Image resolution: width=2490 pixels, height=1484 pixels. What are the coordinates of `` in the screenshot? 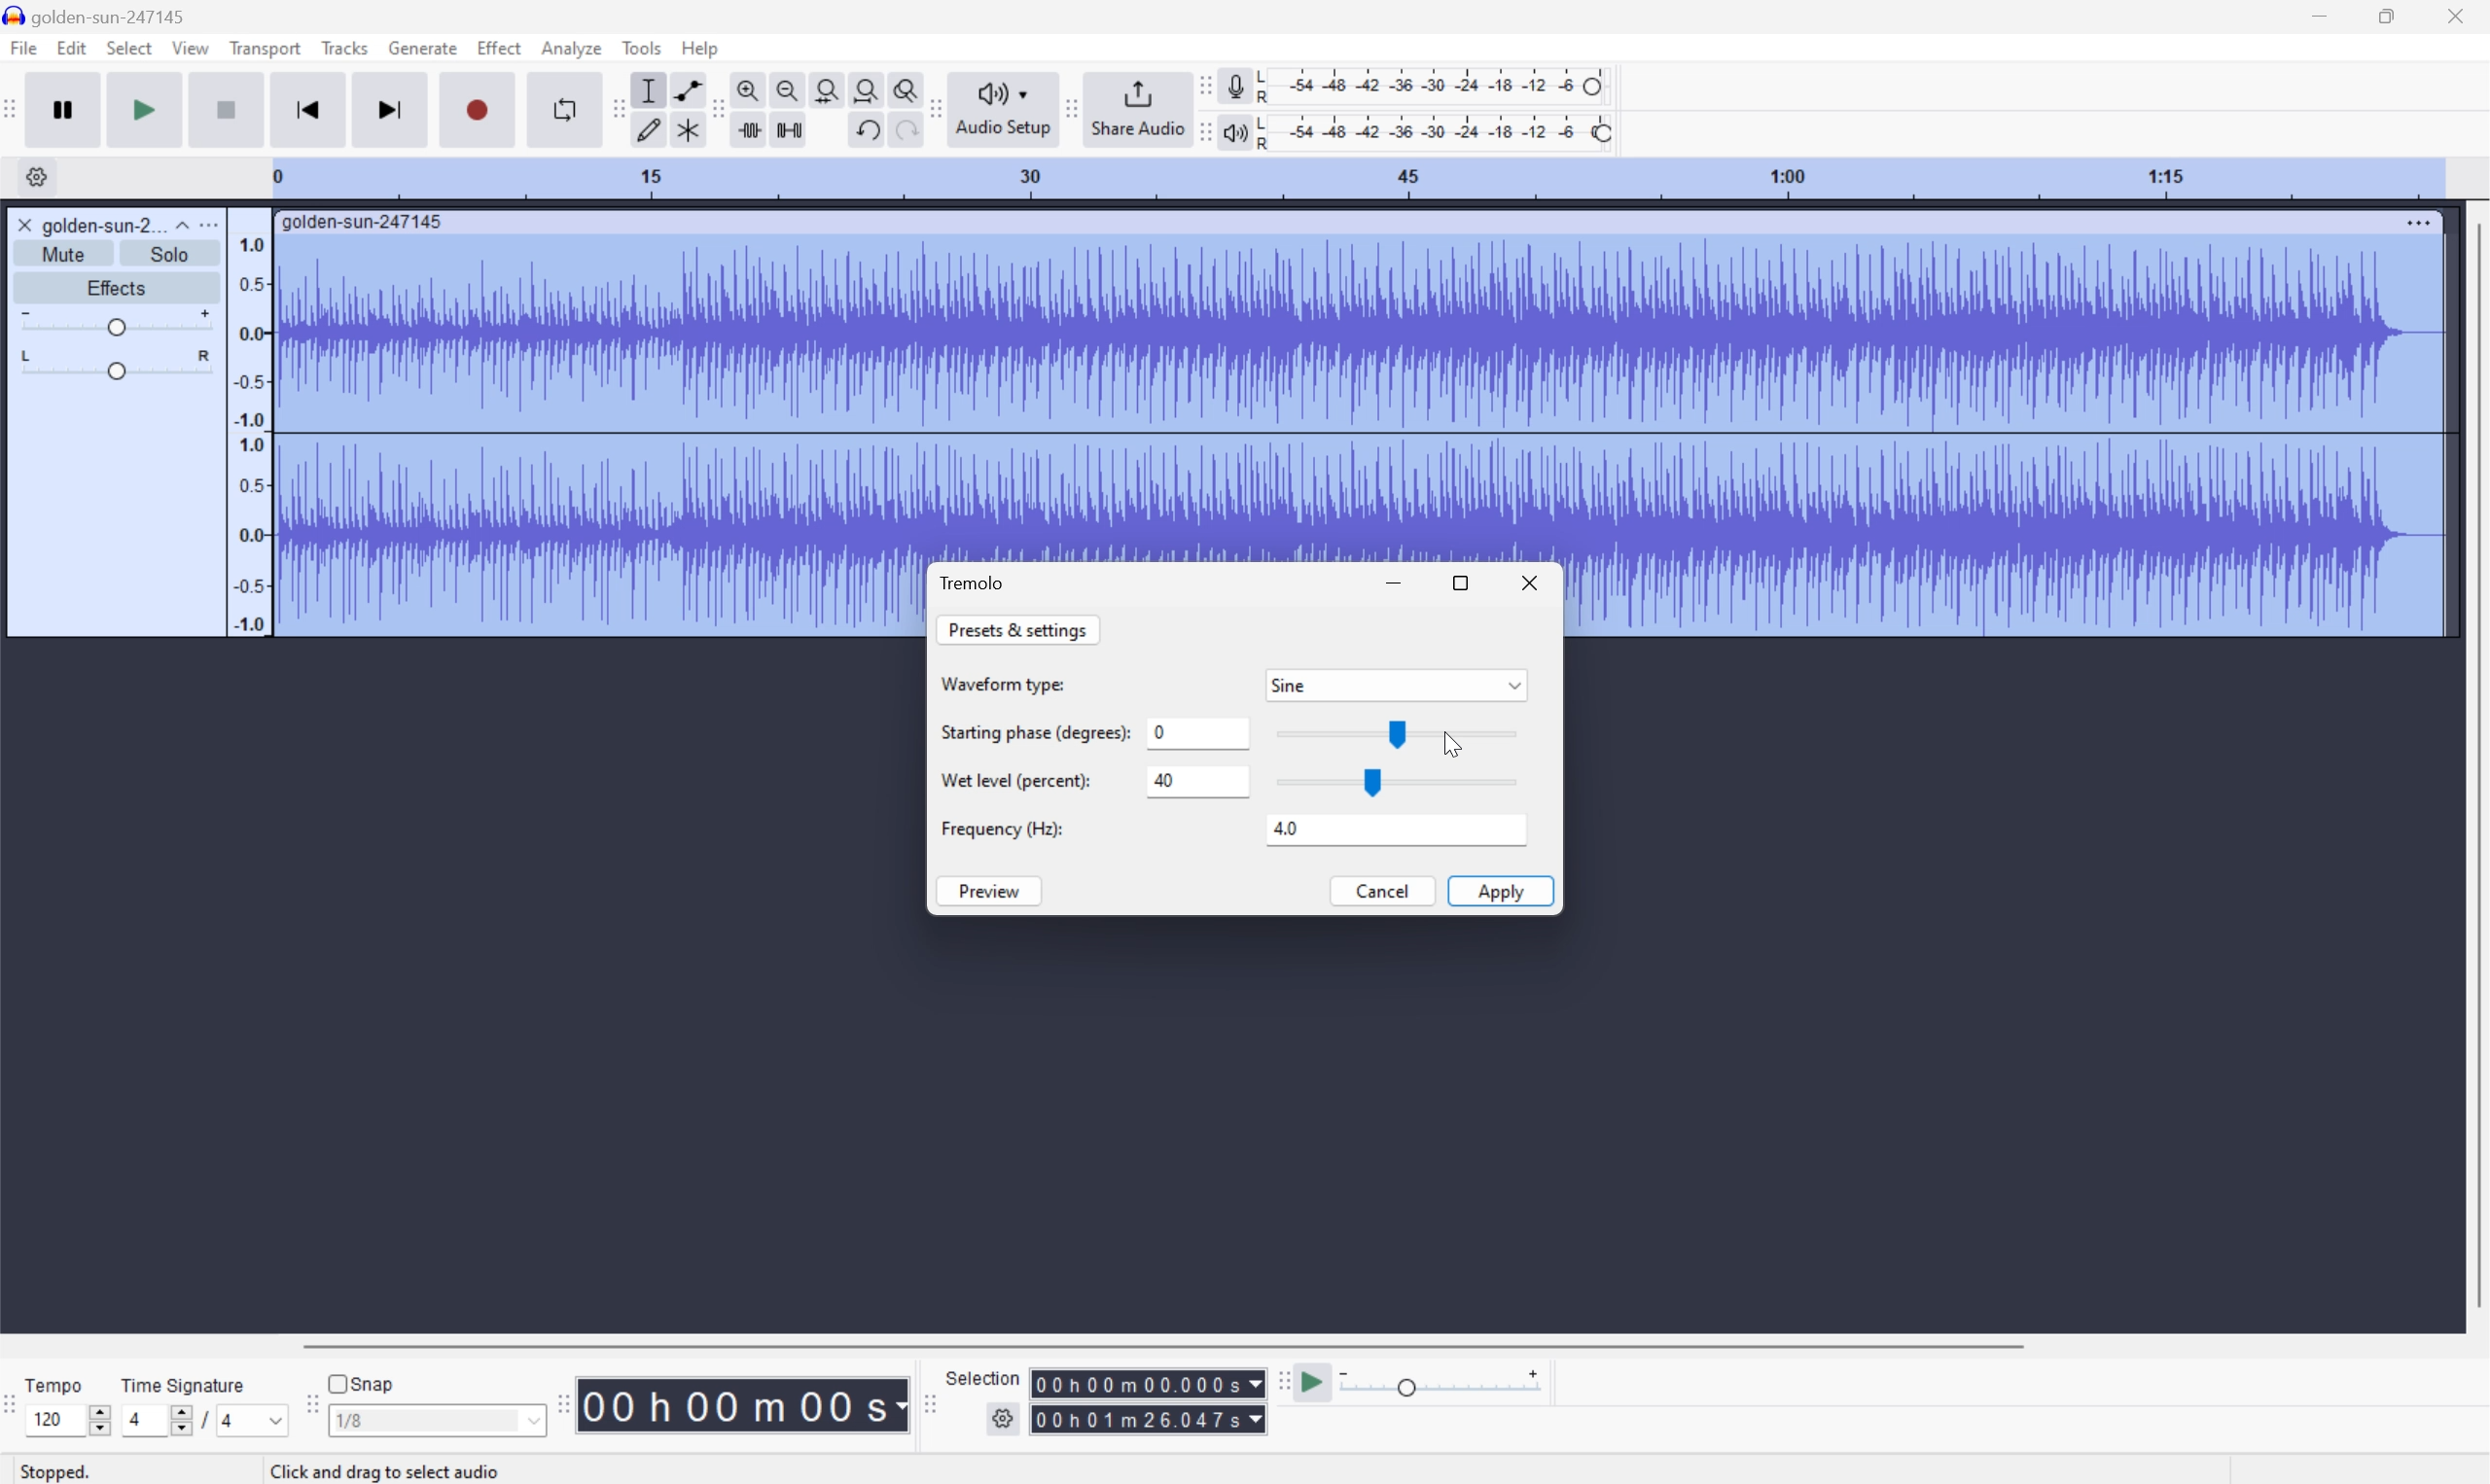 It's located at (402, 1471).